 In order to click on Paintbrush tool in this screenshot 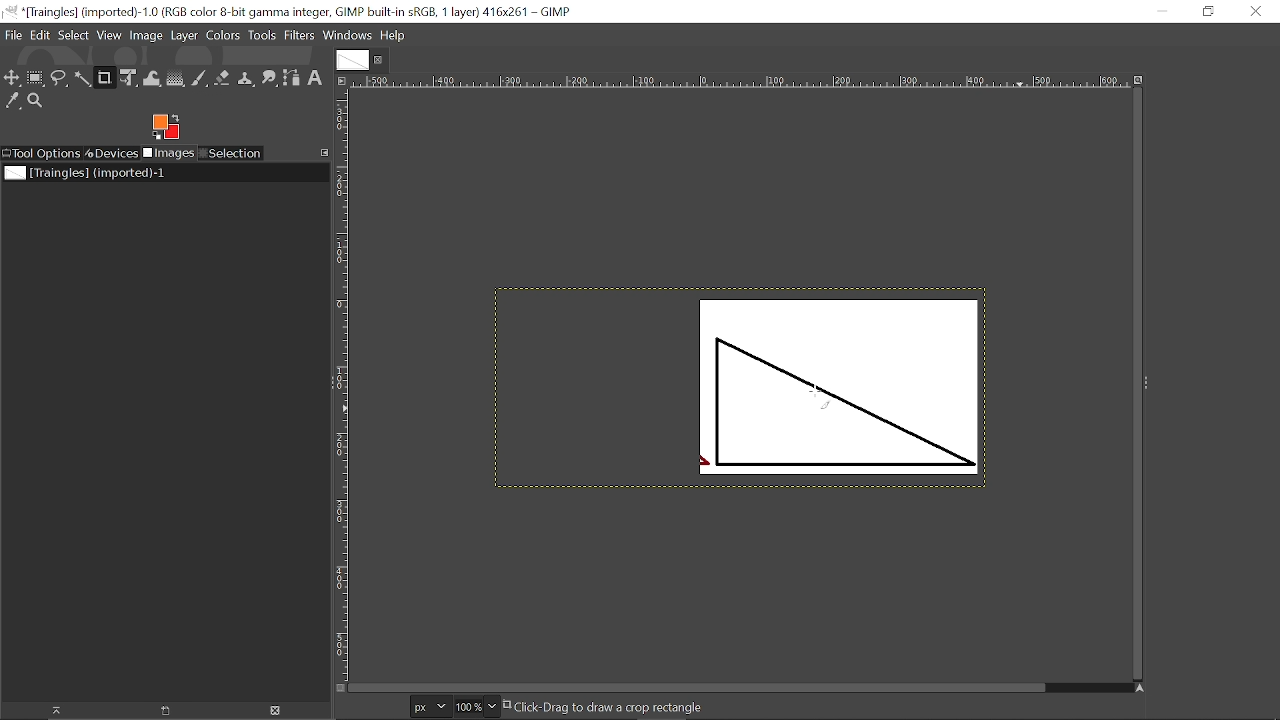, I will do `click(199, 79)`.